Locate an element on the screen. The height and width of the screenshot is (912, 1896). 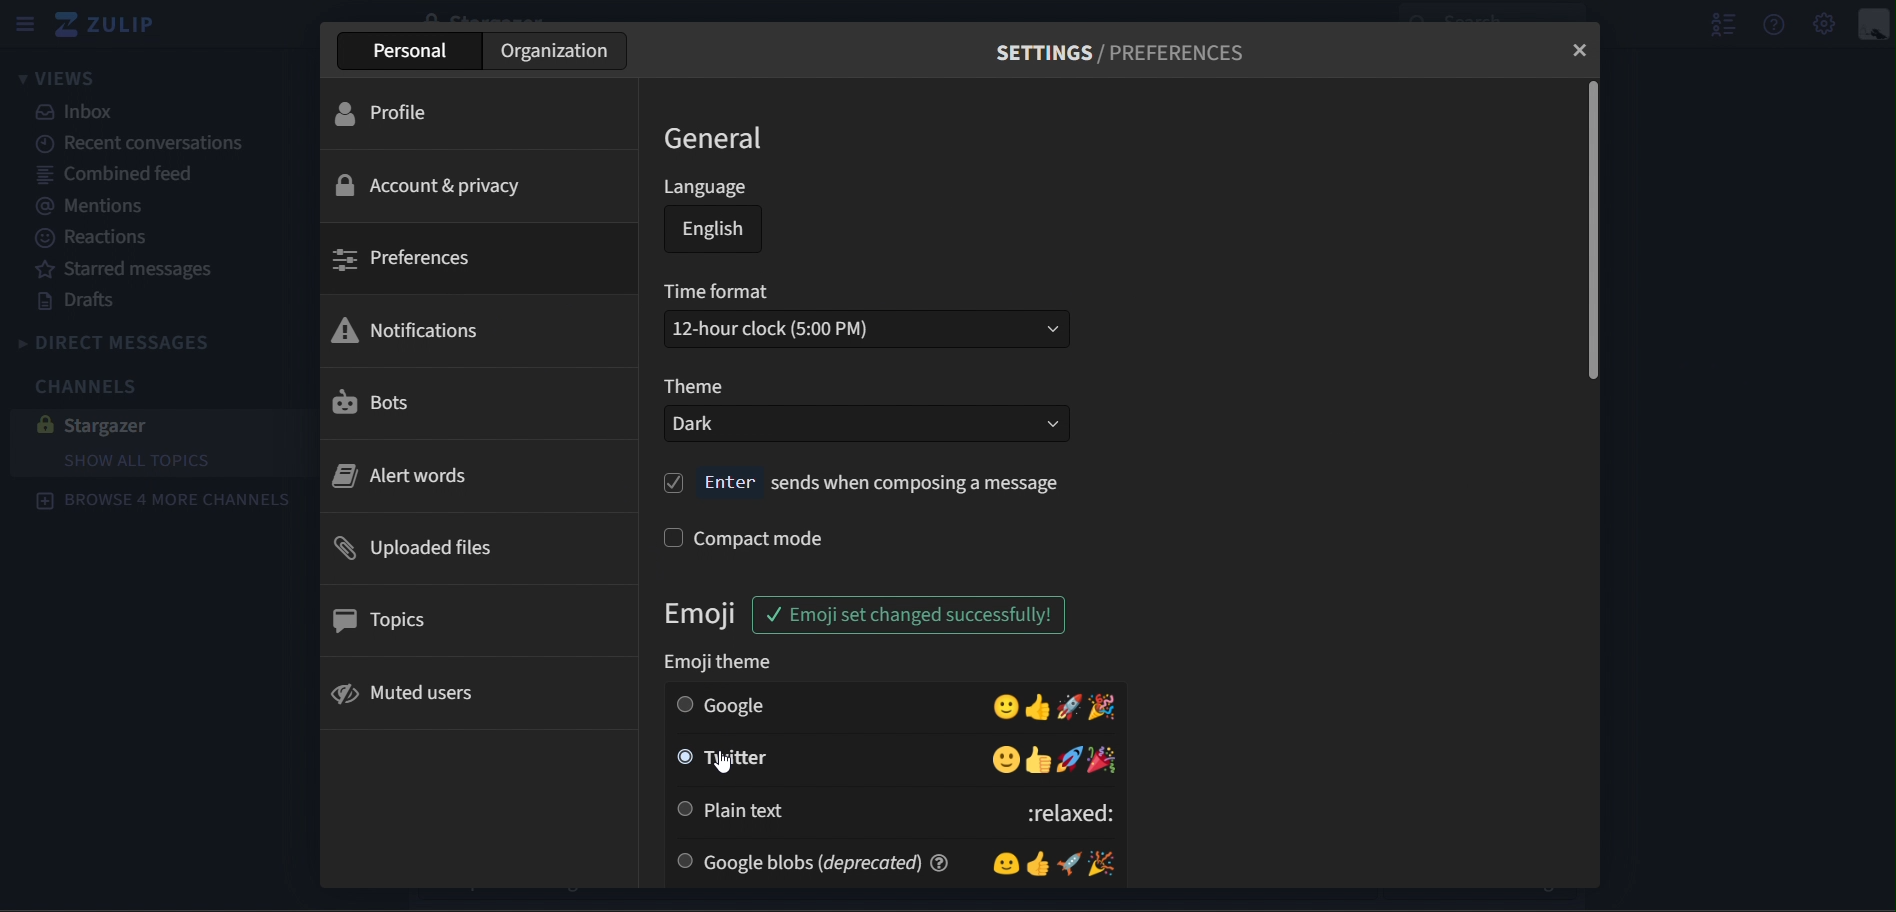
emoji set changed successfully is located at coordinates (920, 616).